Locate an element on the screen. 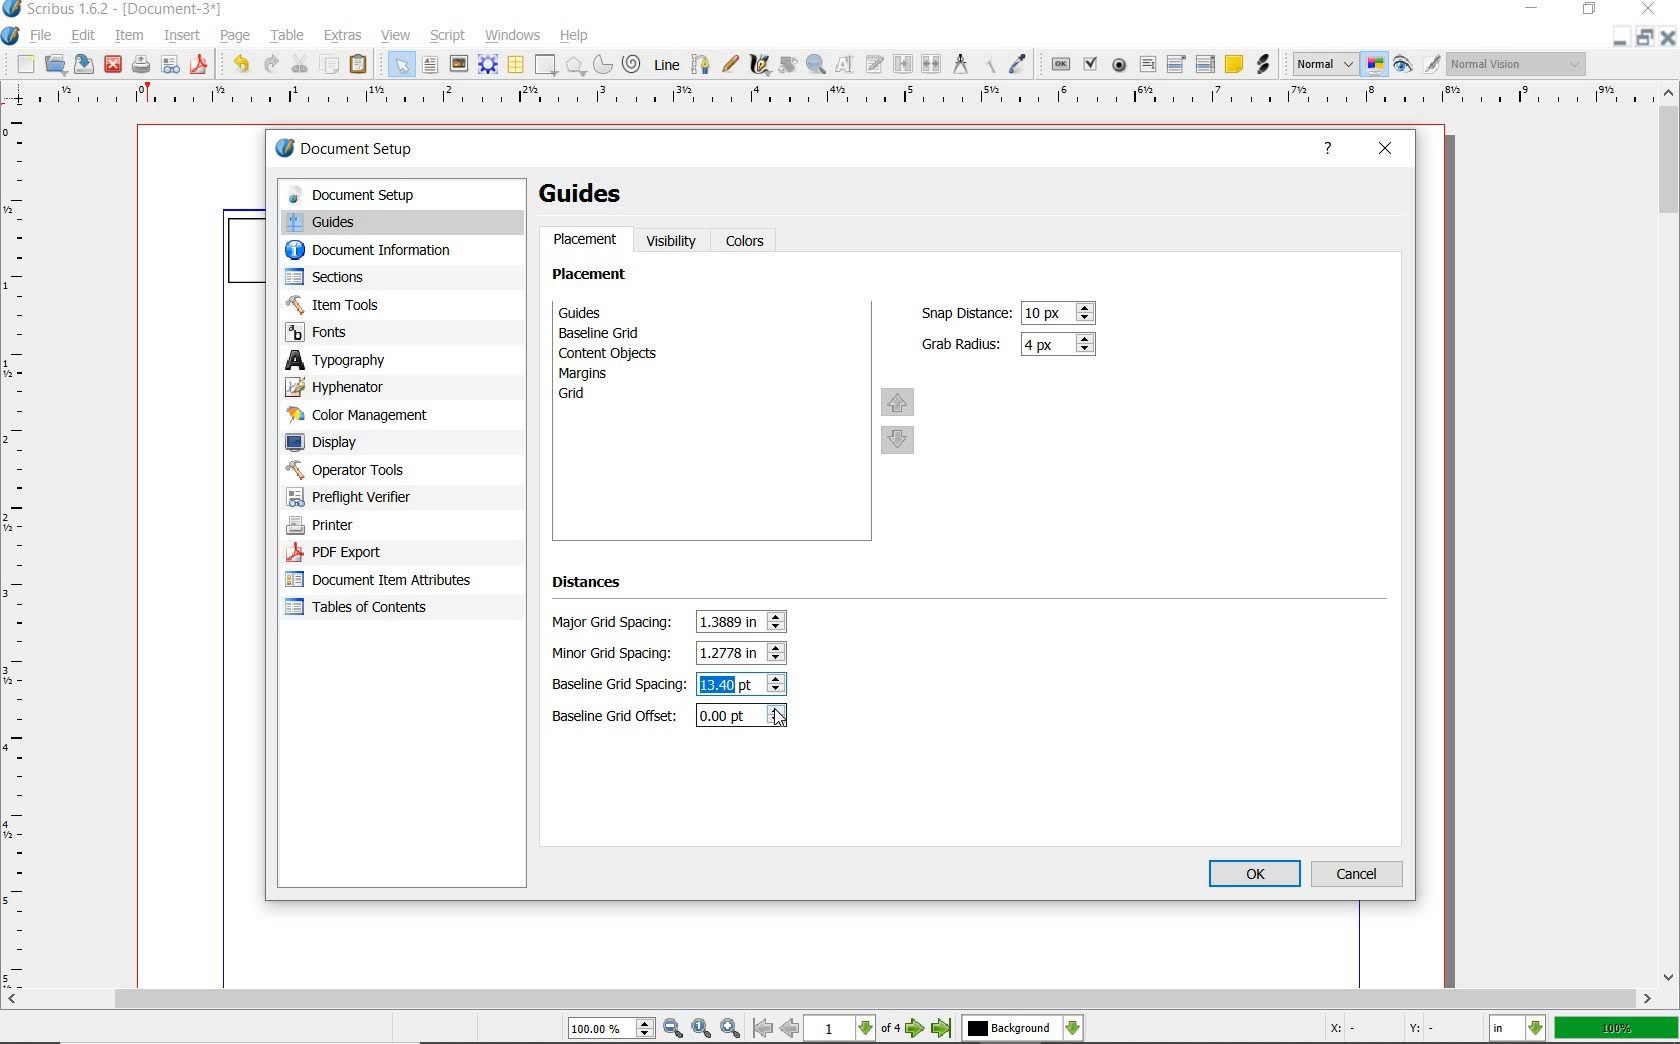  cursor is located at coordinates (781, 719).